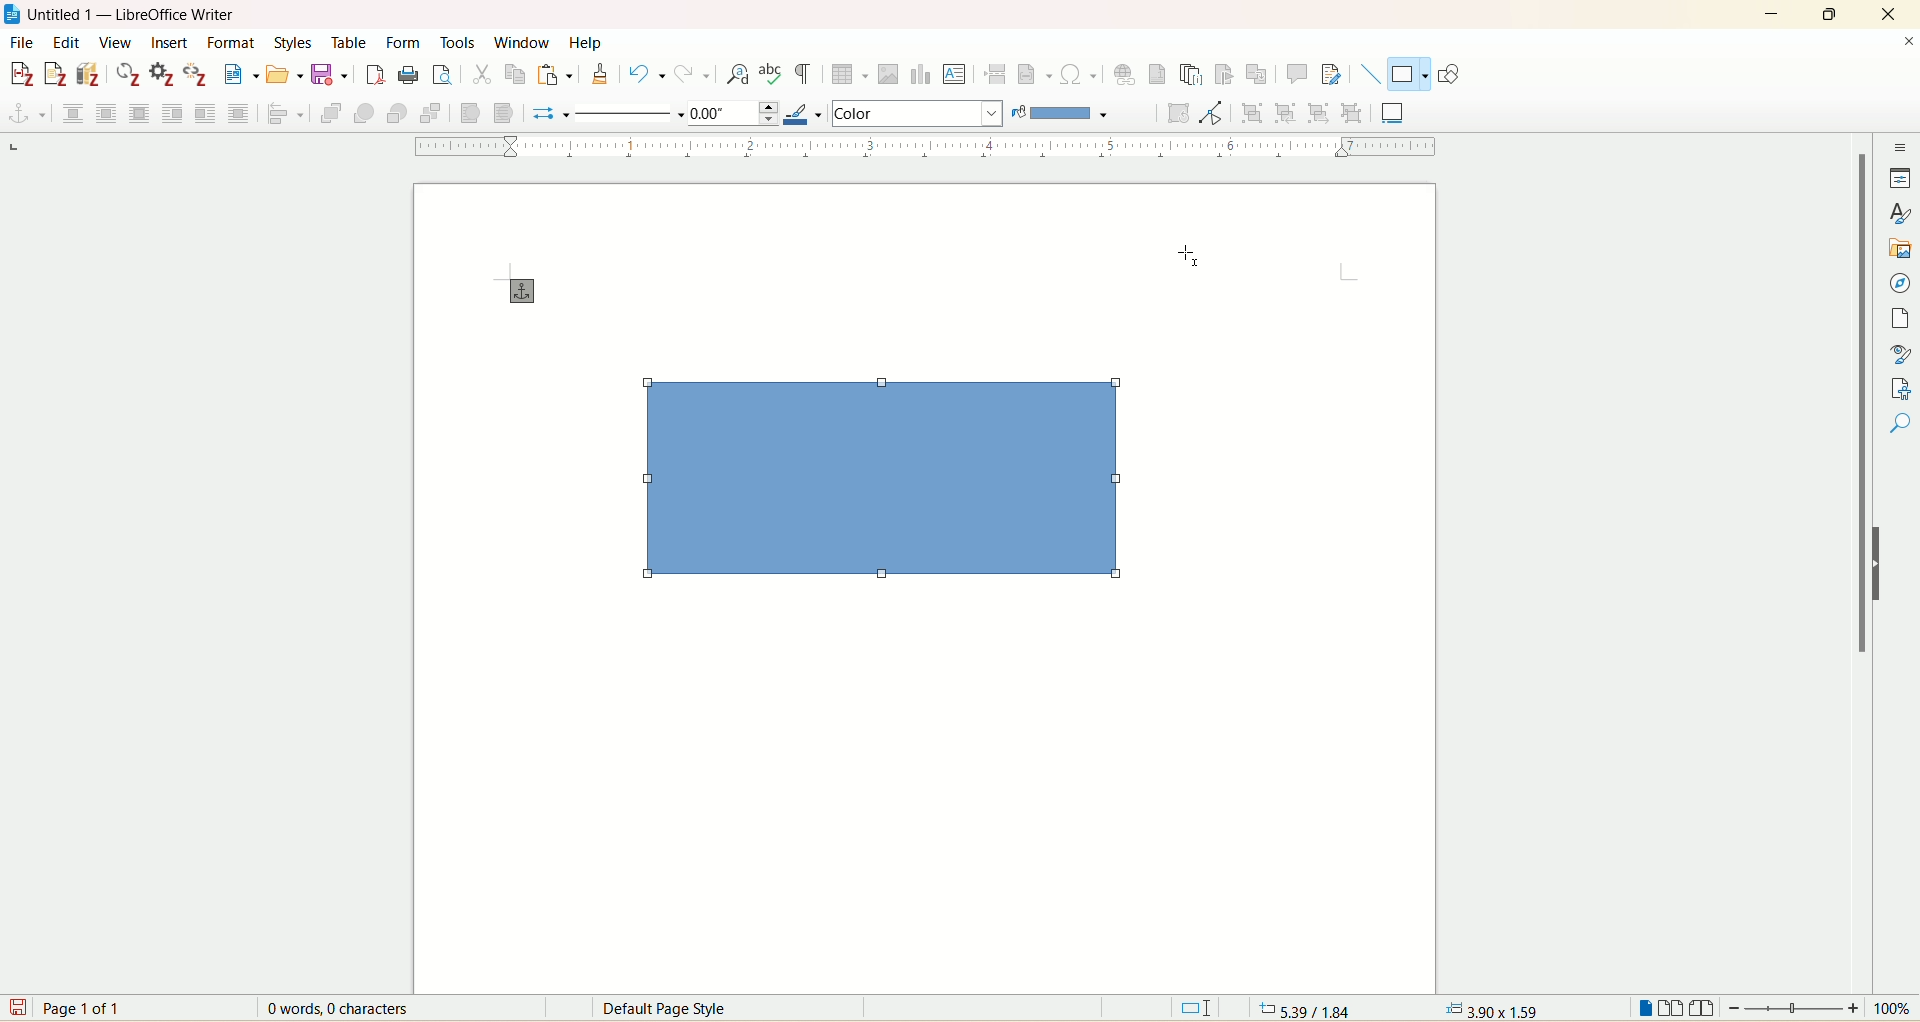 This screenshot has width=1920, height=1022. What do you see at coordinates (1902, 249) in the screenshot?
I see `gallary` at bounding box center [1902, 249].